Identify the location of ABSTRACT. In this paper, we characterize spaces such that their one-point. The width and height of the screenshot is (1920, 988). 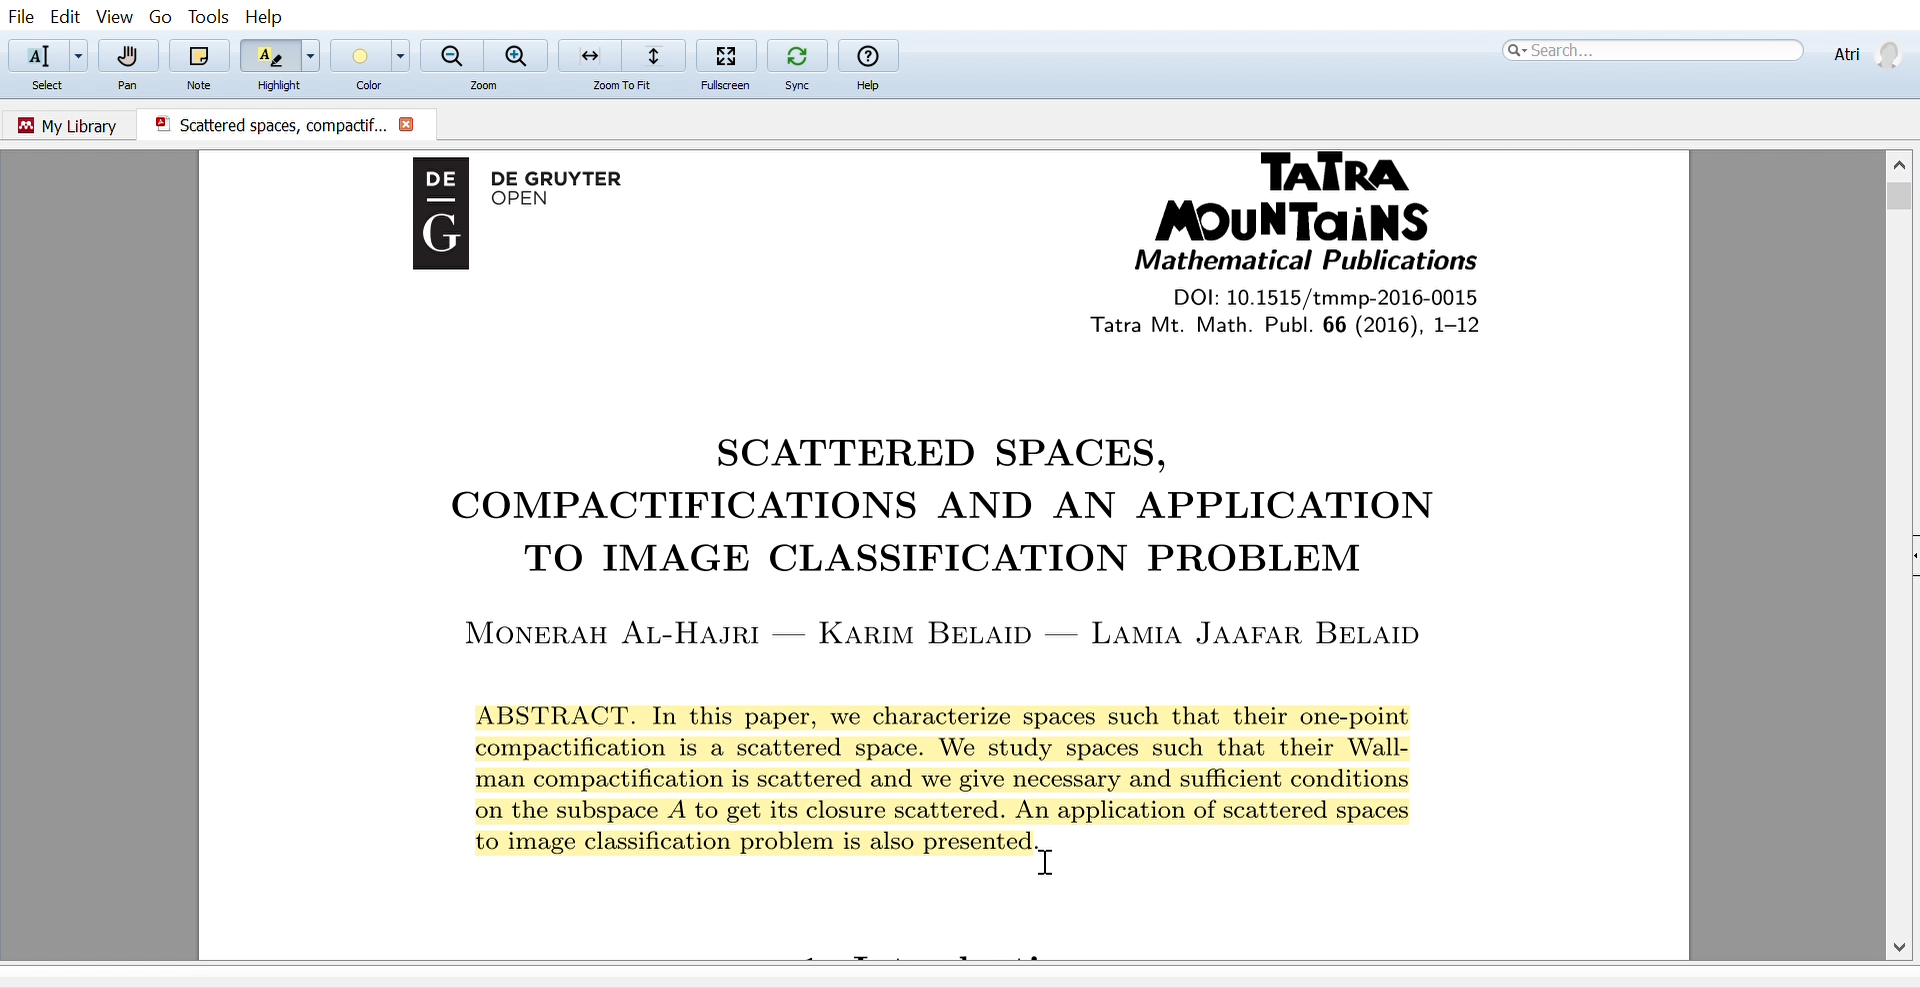
(979, 711).